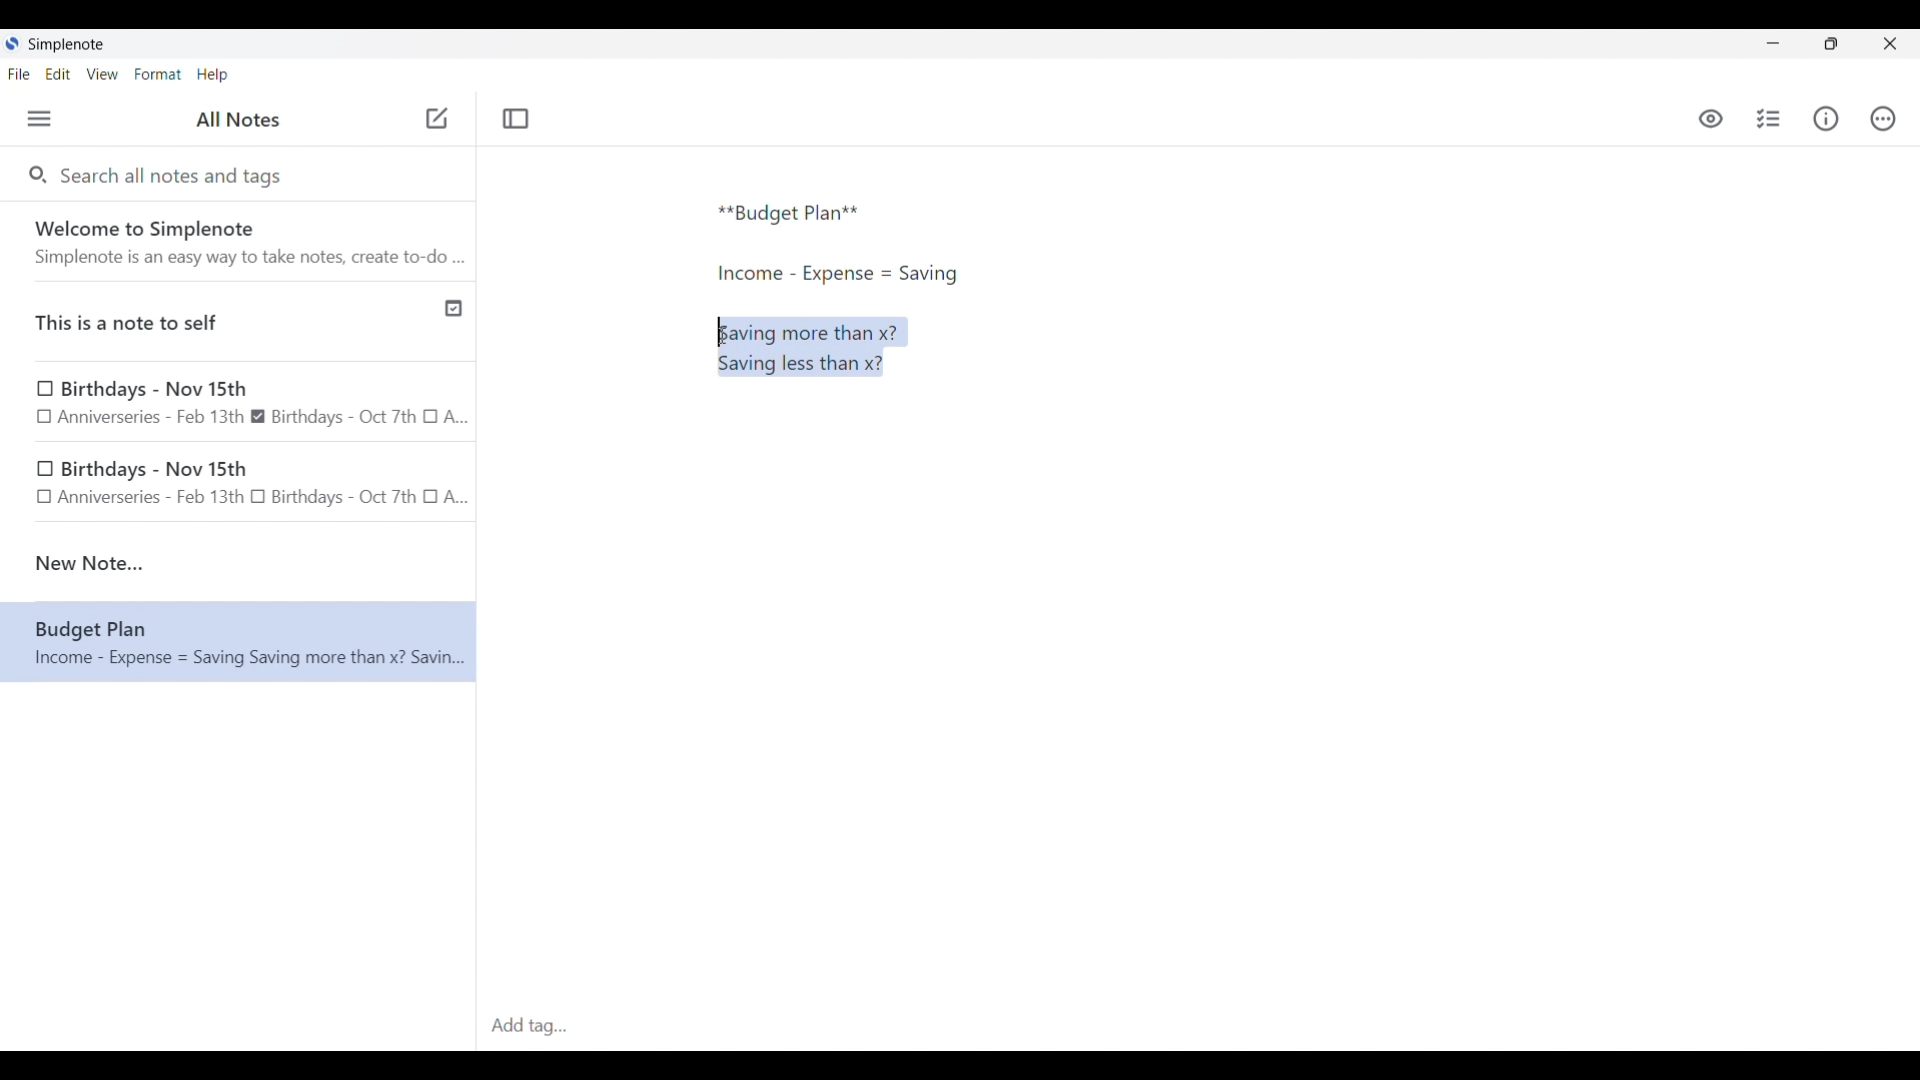 Image resolution: width=1920 pixels, height=1080 pixels. What do you see at coordinates (1882, 119) in the screenshot?
I see `Actions` at bounding box center [1882, 119].